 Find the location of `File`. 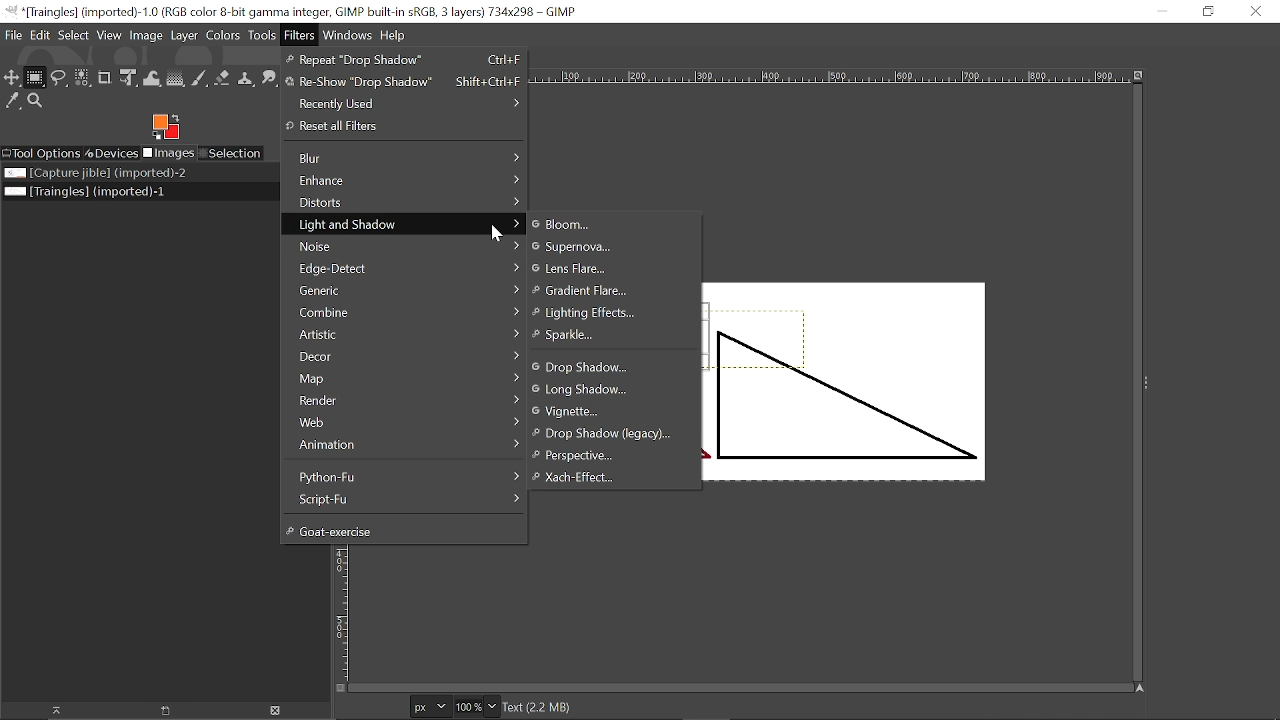

File is located at coordinates (13, 35).